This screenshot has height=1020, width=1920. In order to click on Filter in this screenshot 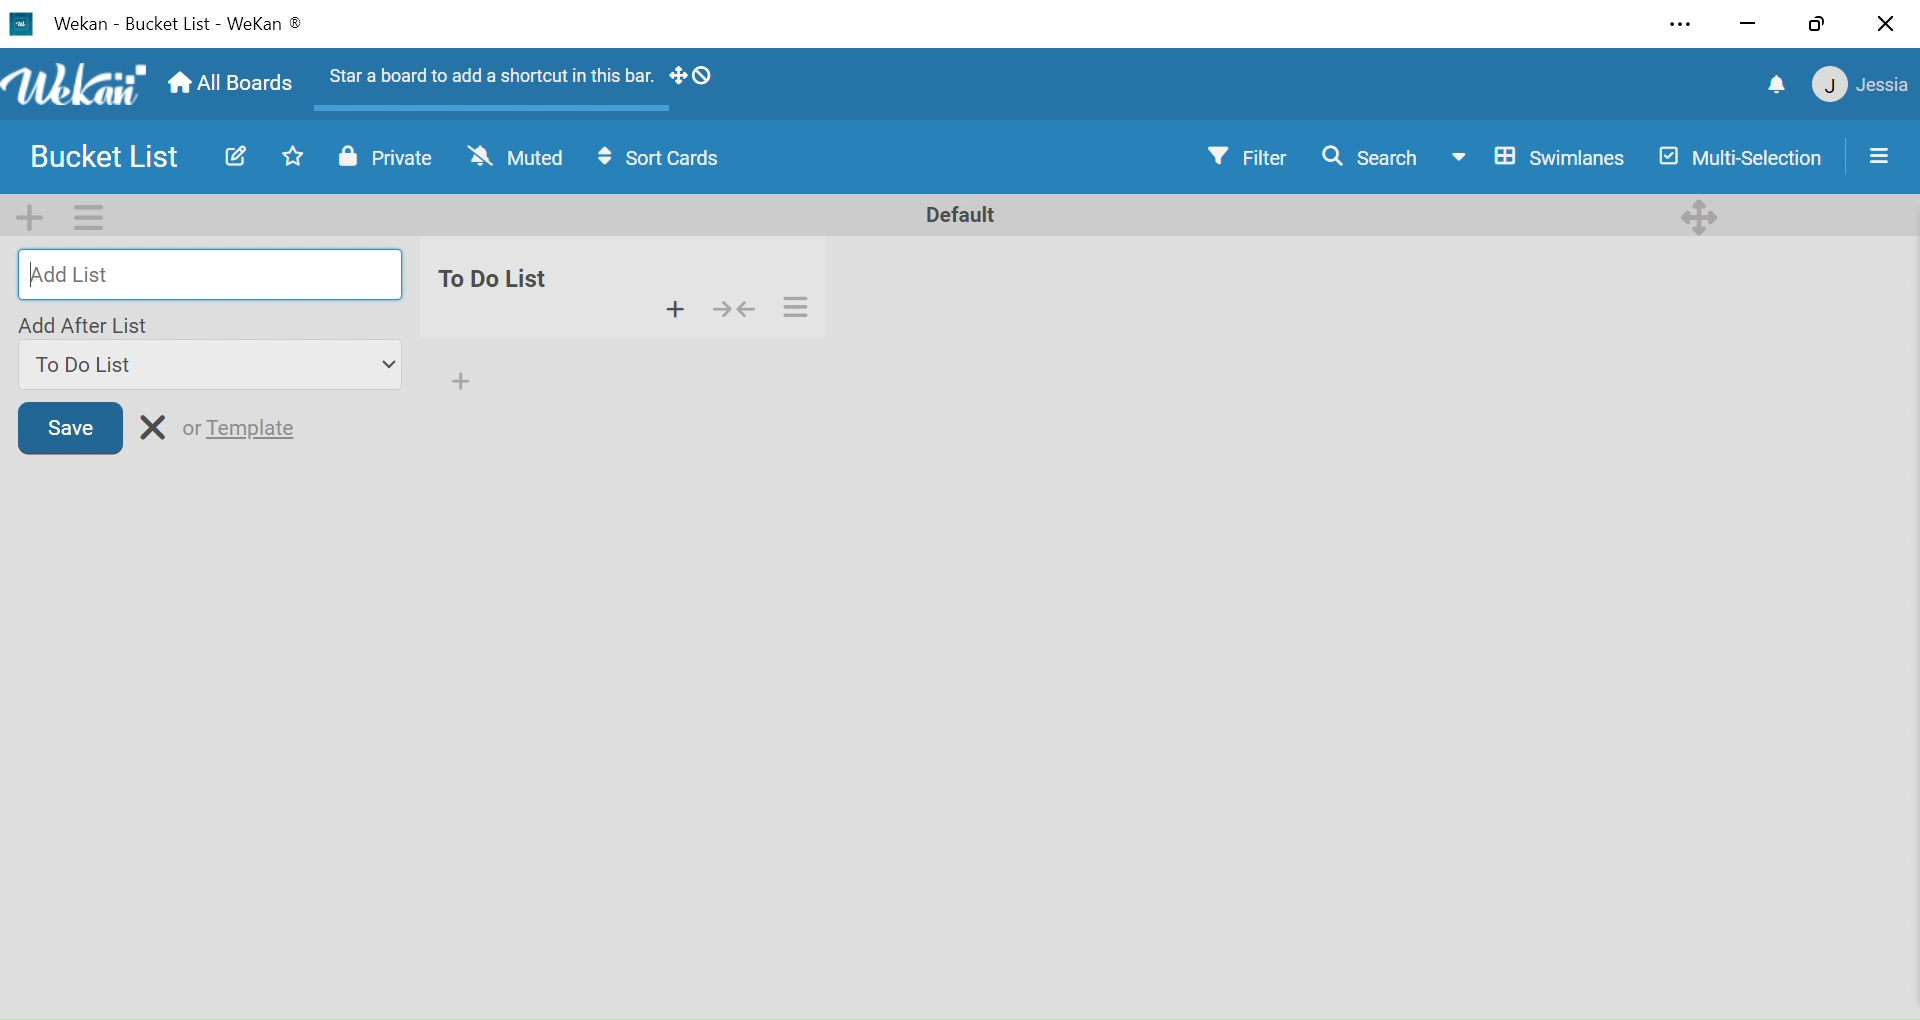, I will do `click(1251, 157)`.